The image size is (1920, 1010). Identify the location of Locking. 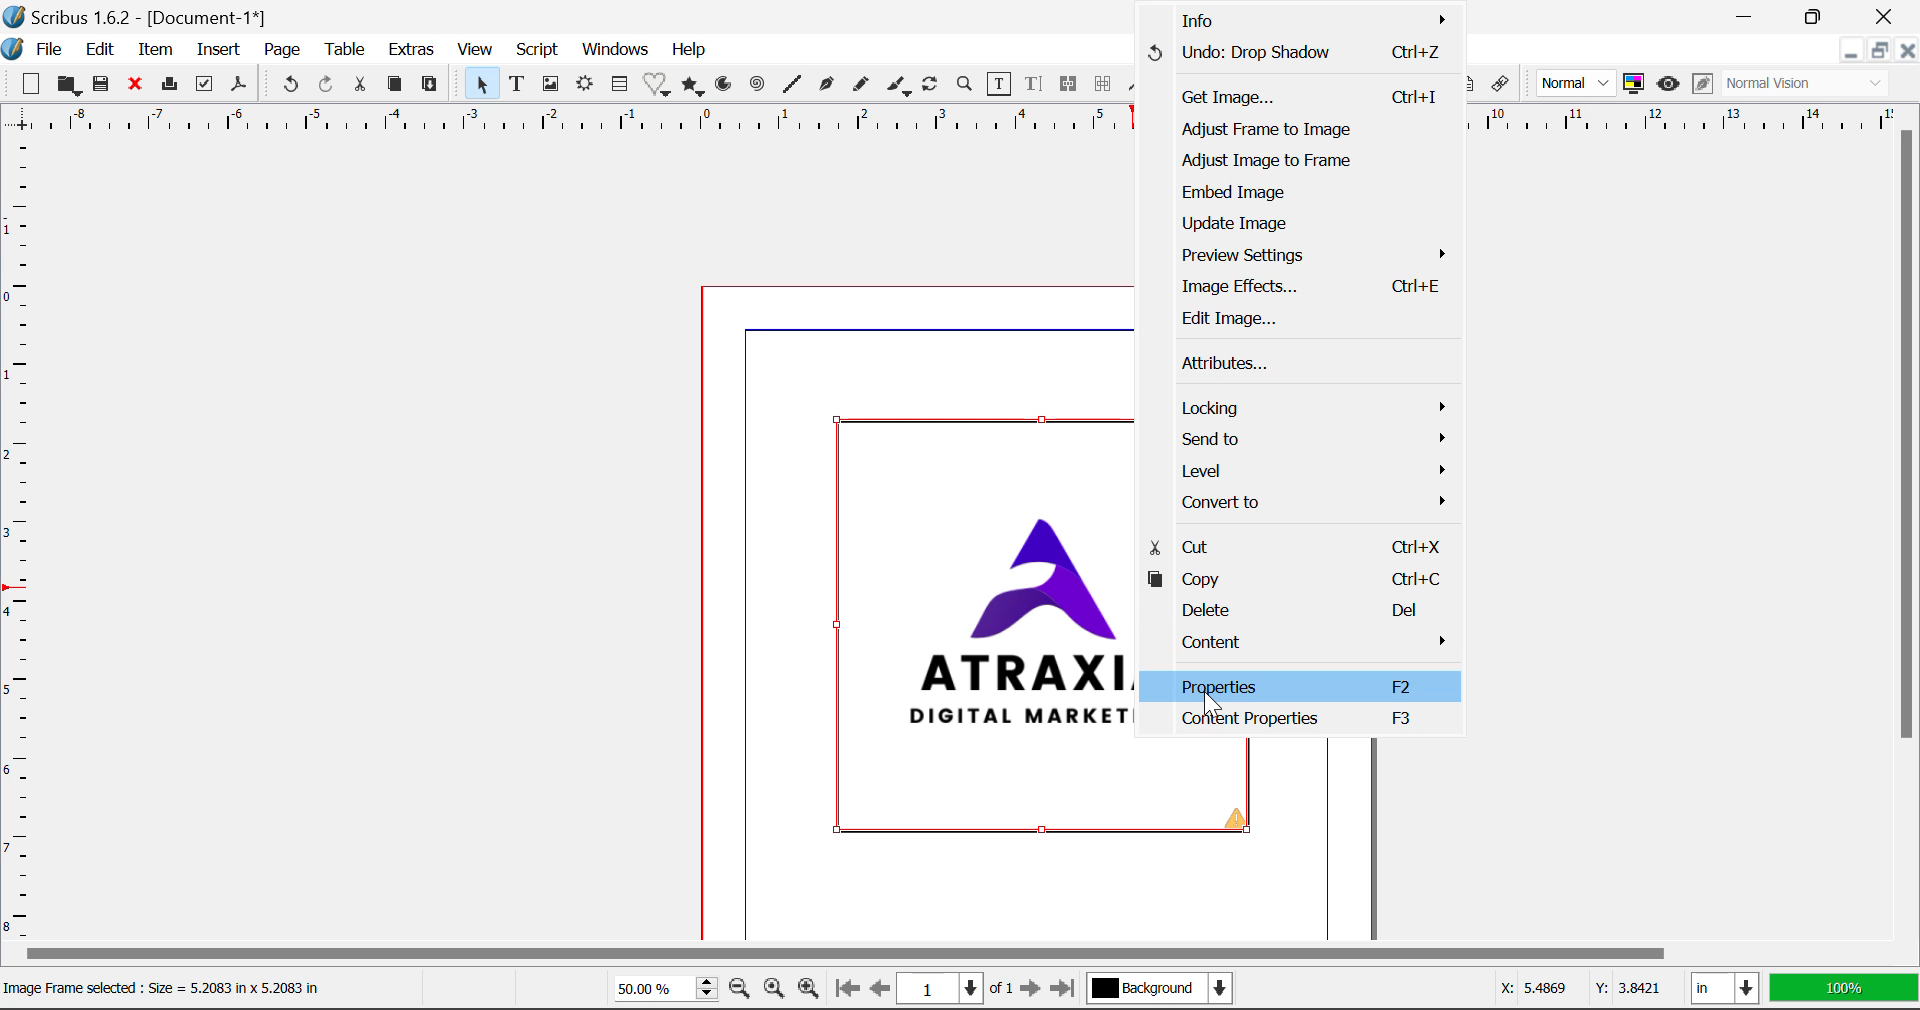
(1315, 409).